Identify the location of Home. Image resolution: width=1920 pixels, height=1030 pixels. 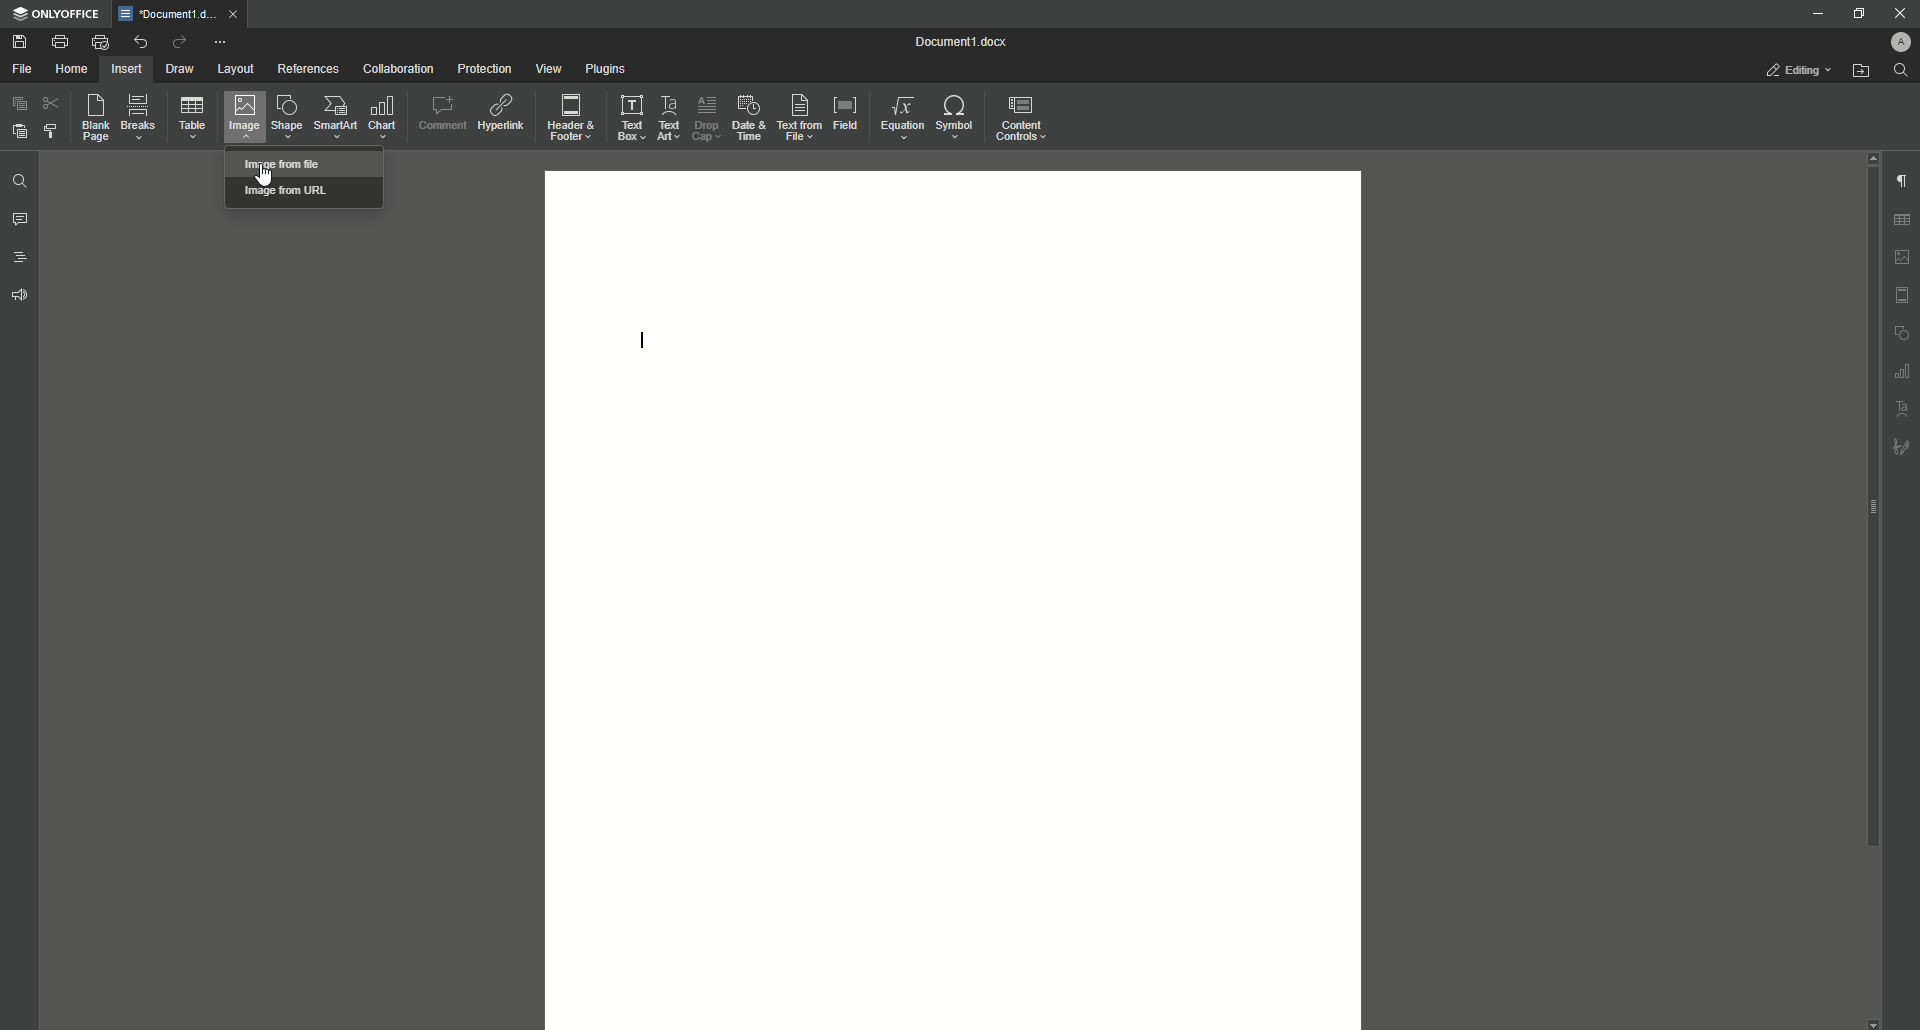
(73, 70).